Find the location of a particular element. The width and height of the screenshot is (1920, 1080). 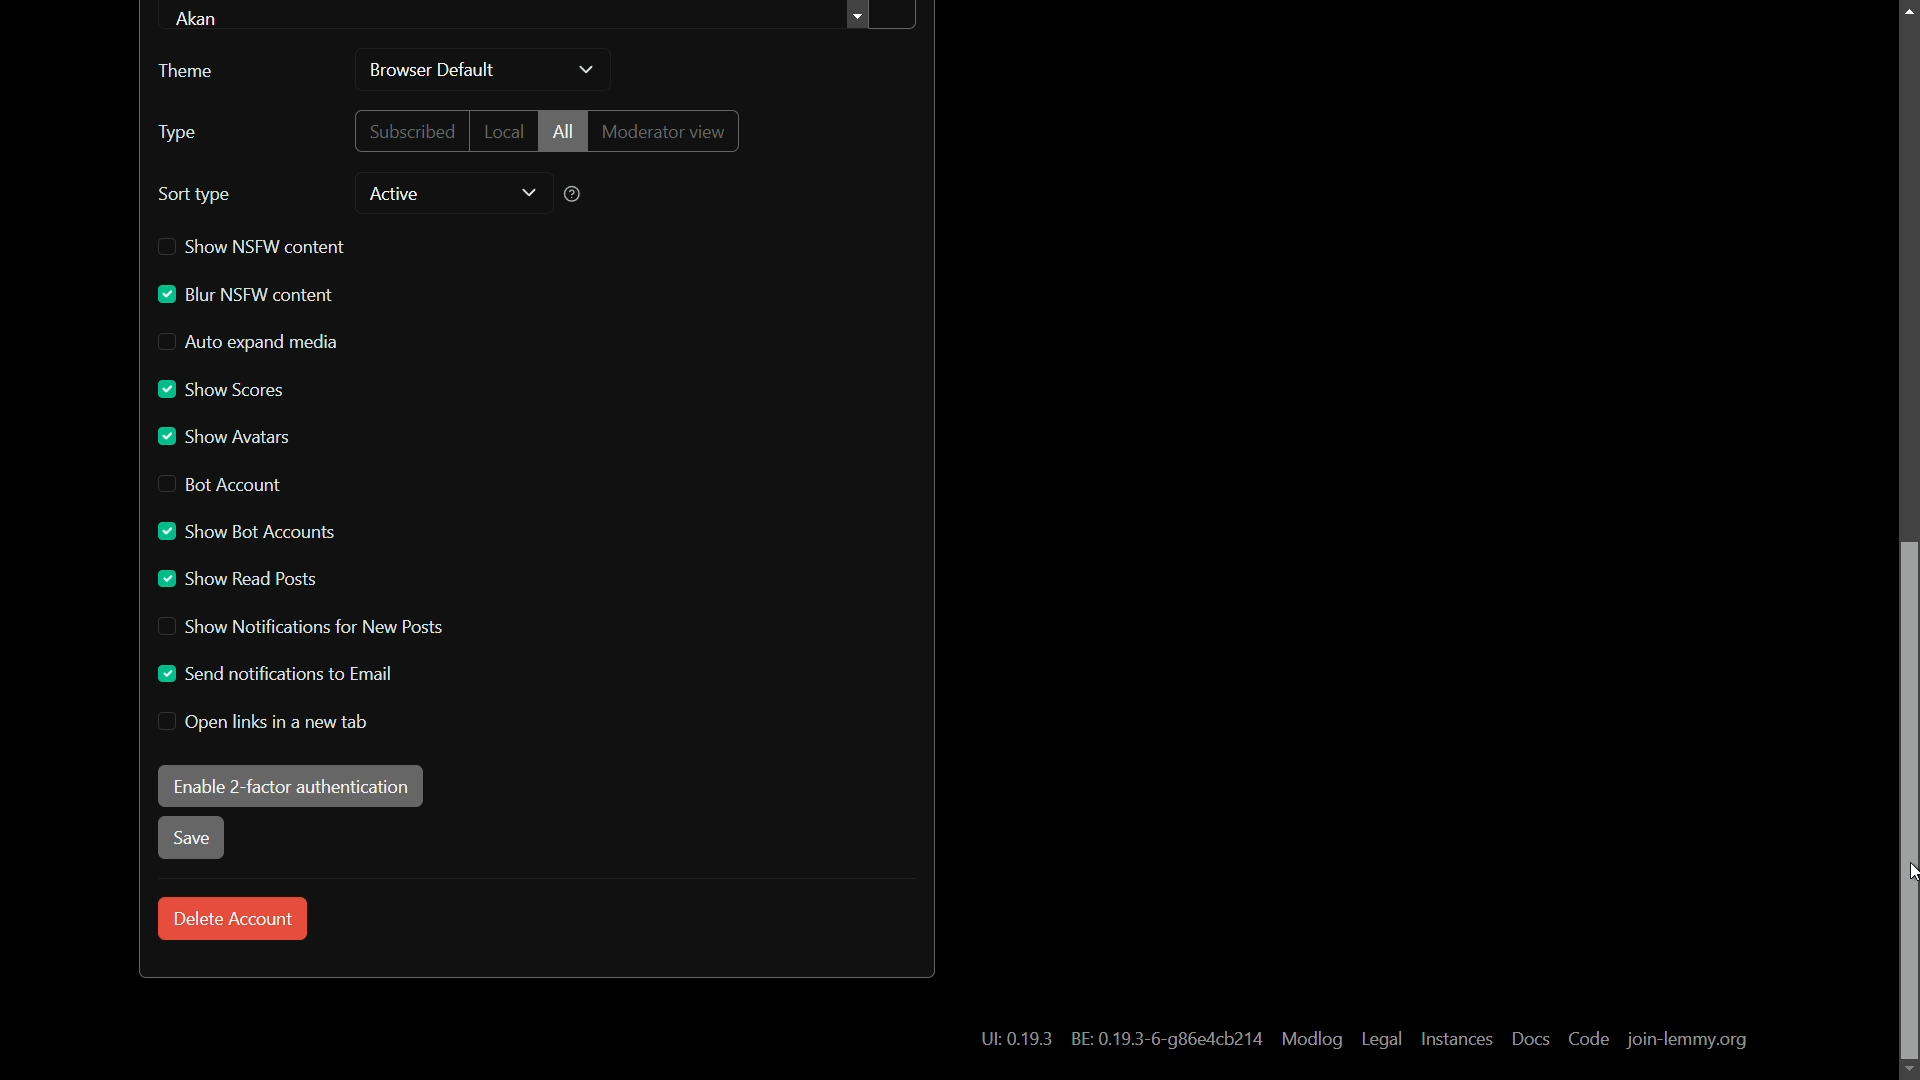

help is located at coordinates (573, 194).